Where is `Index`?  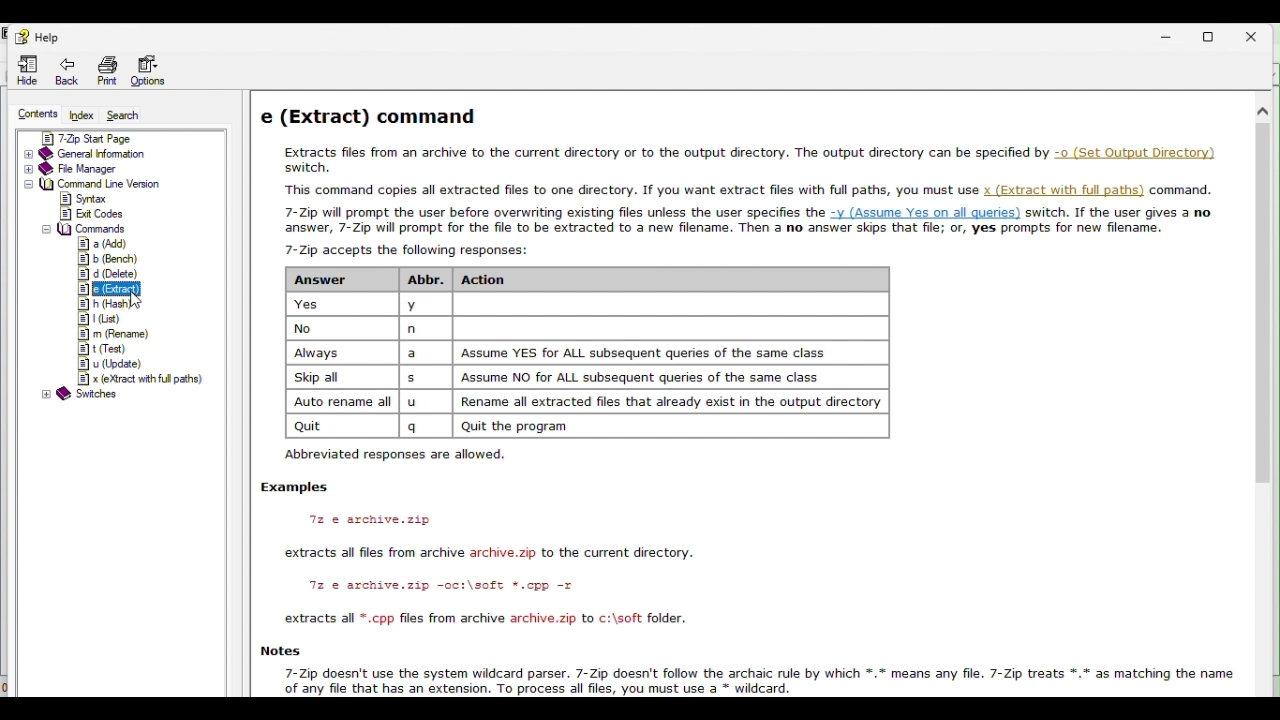 Index is located at coordinates (79, 113).